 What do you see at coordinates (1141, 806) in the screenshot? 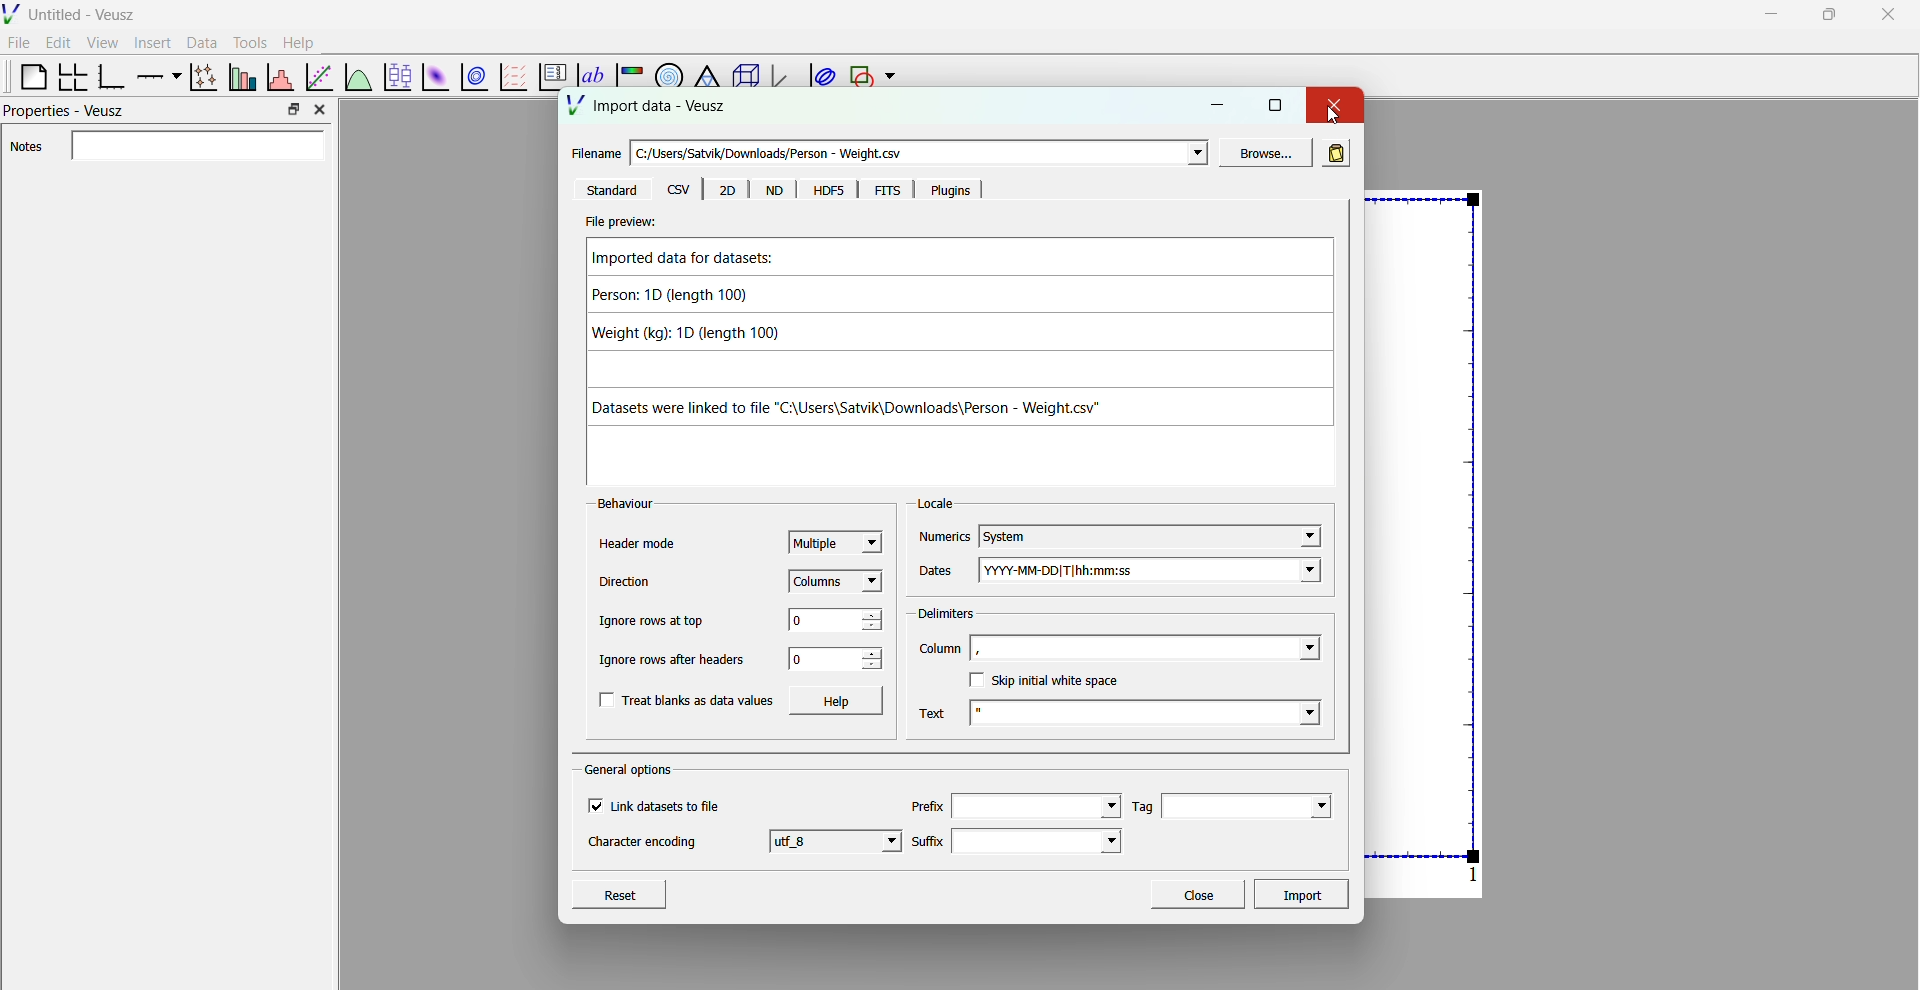
I see `Tag` at bounding box center [1141, 806].